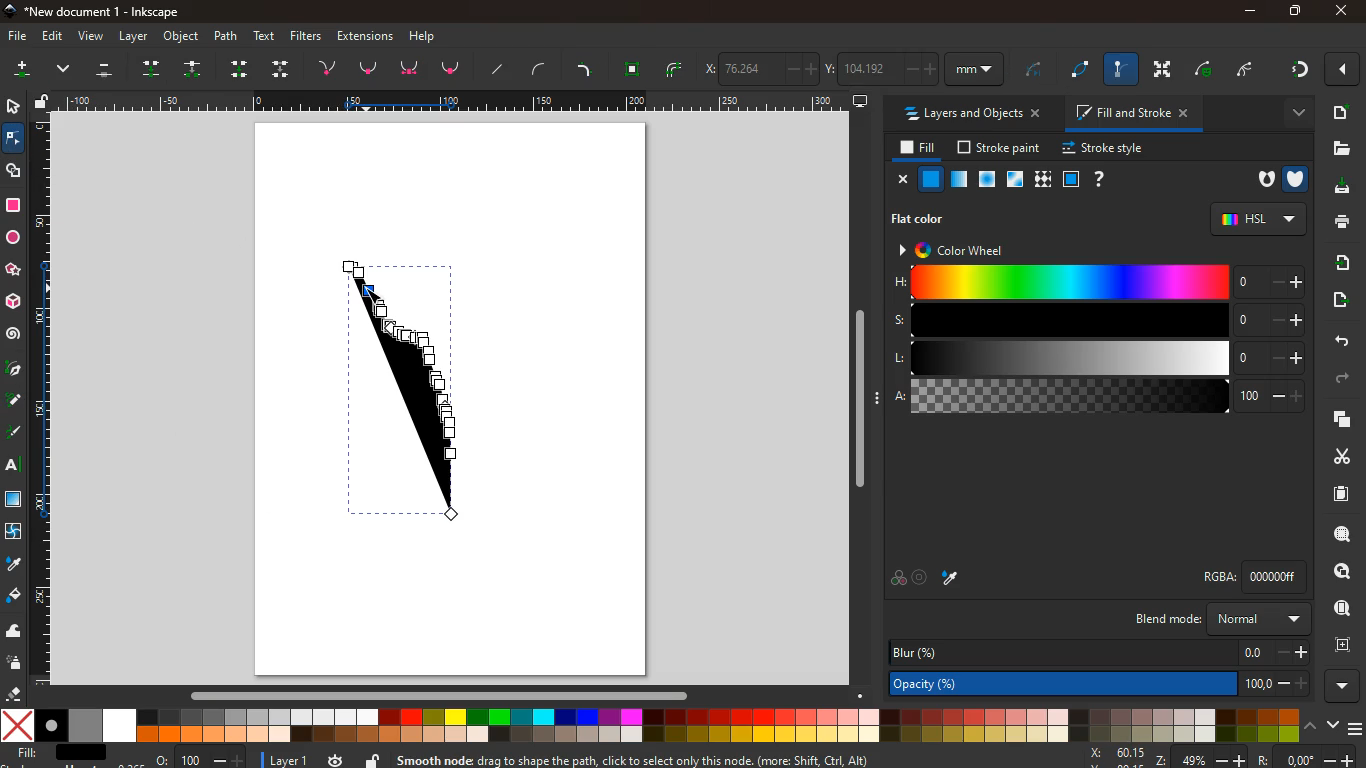 This screenshot has height=768, width=1366. Describe the element at coordinates (1341, 11) in the screenshot. I see `Close` at that location.